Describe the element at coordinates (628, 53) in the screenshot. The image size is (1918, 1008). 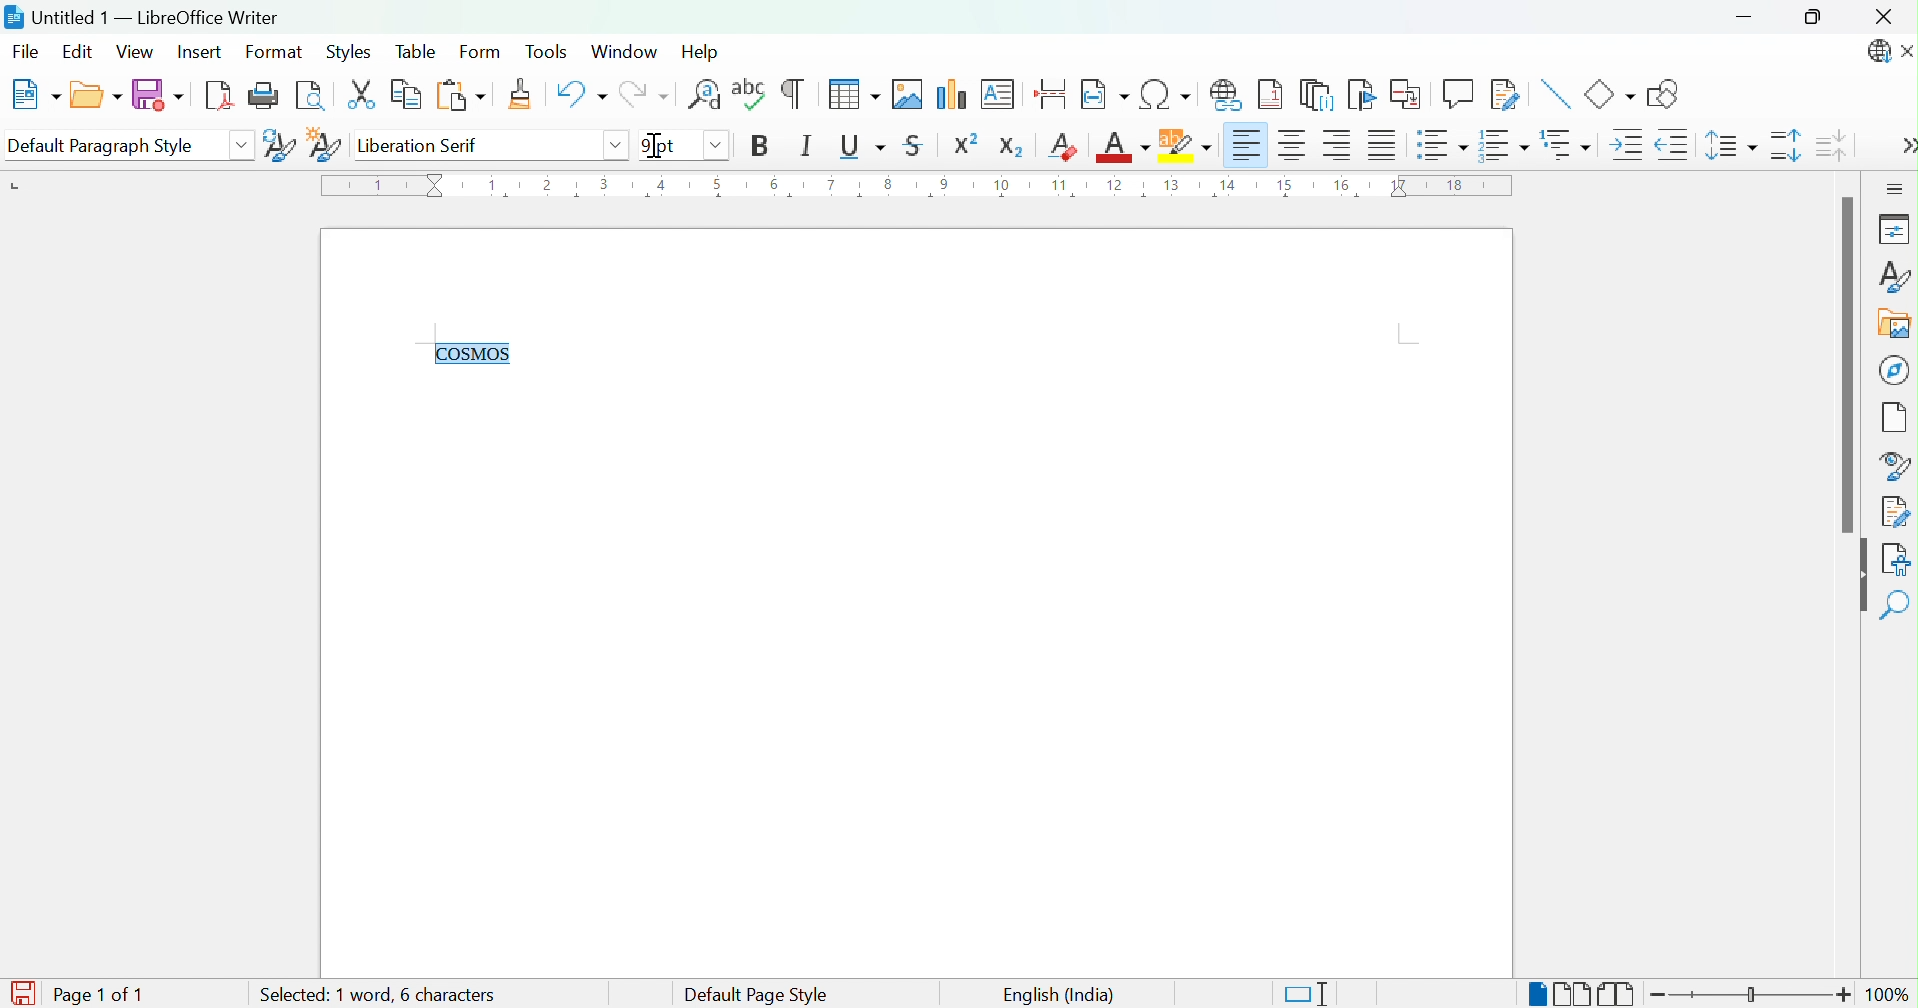
I see `Window` at that location.